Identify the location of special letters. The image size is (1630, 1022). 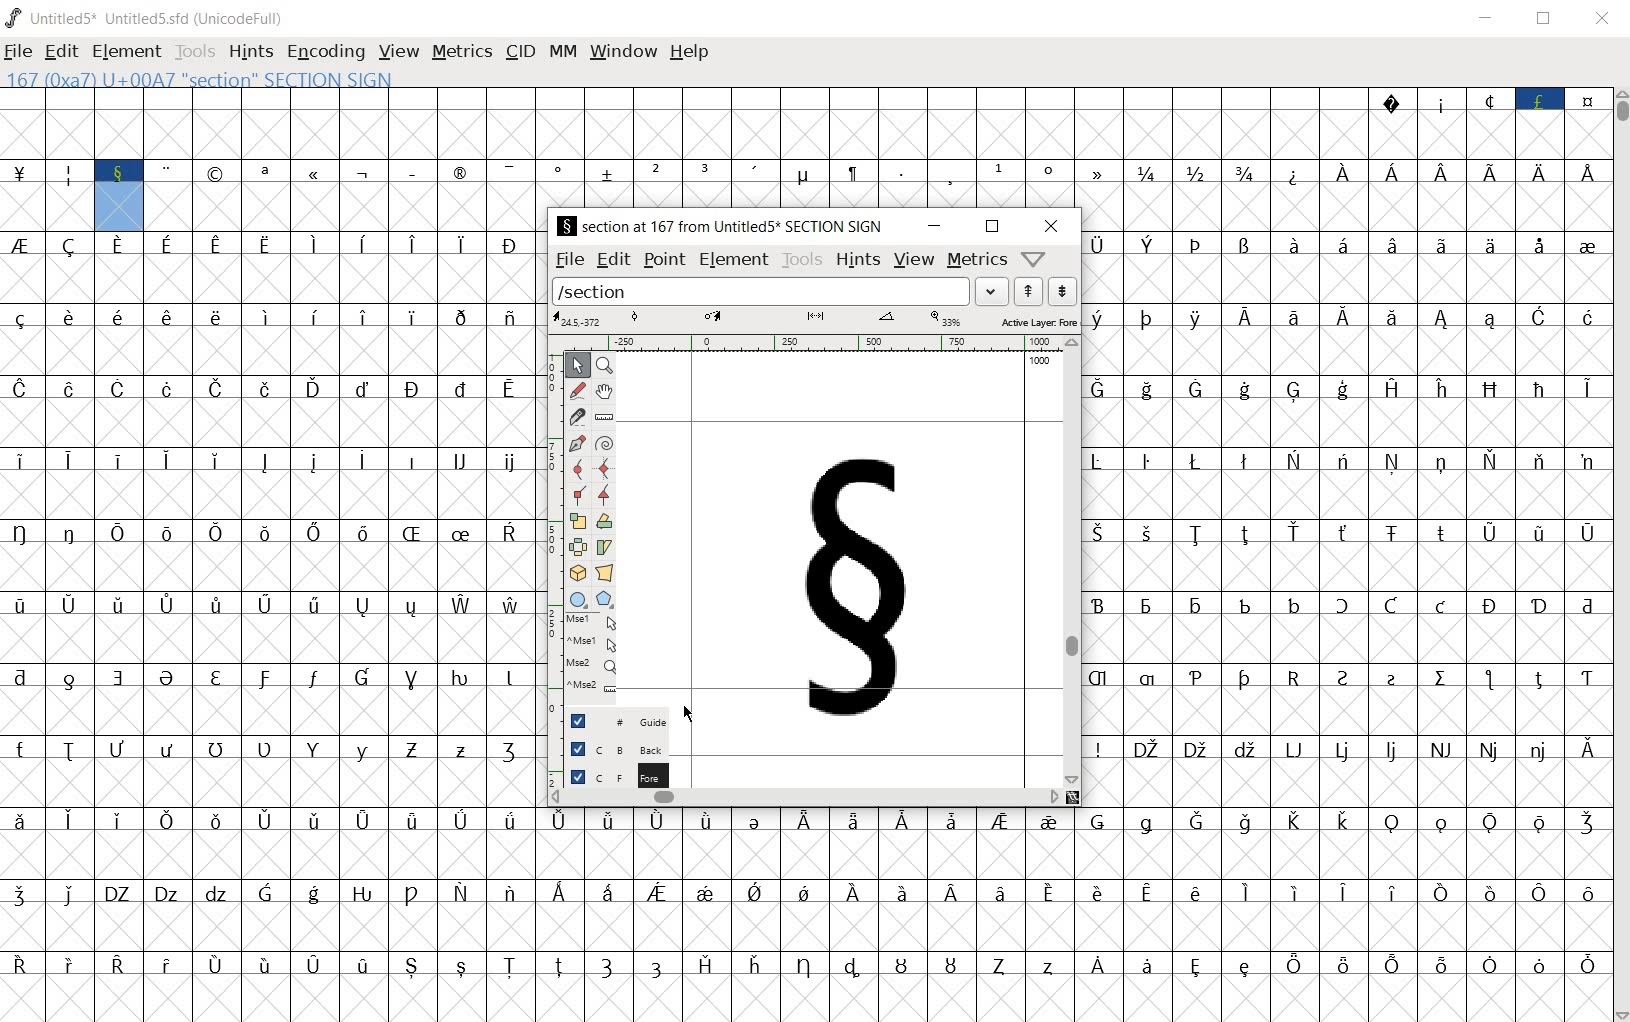
(808, 891).